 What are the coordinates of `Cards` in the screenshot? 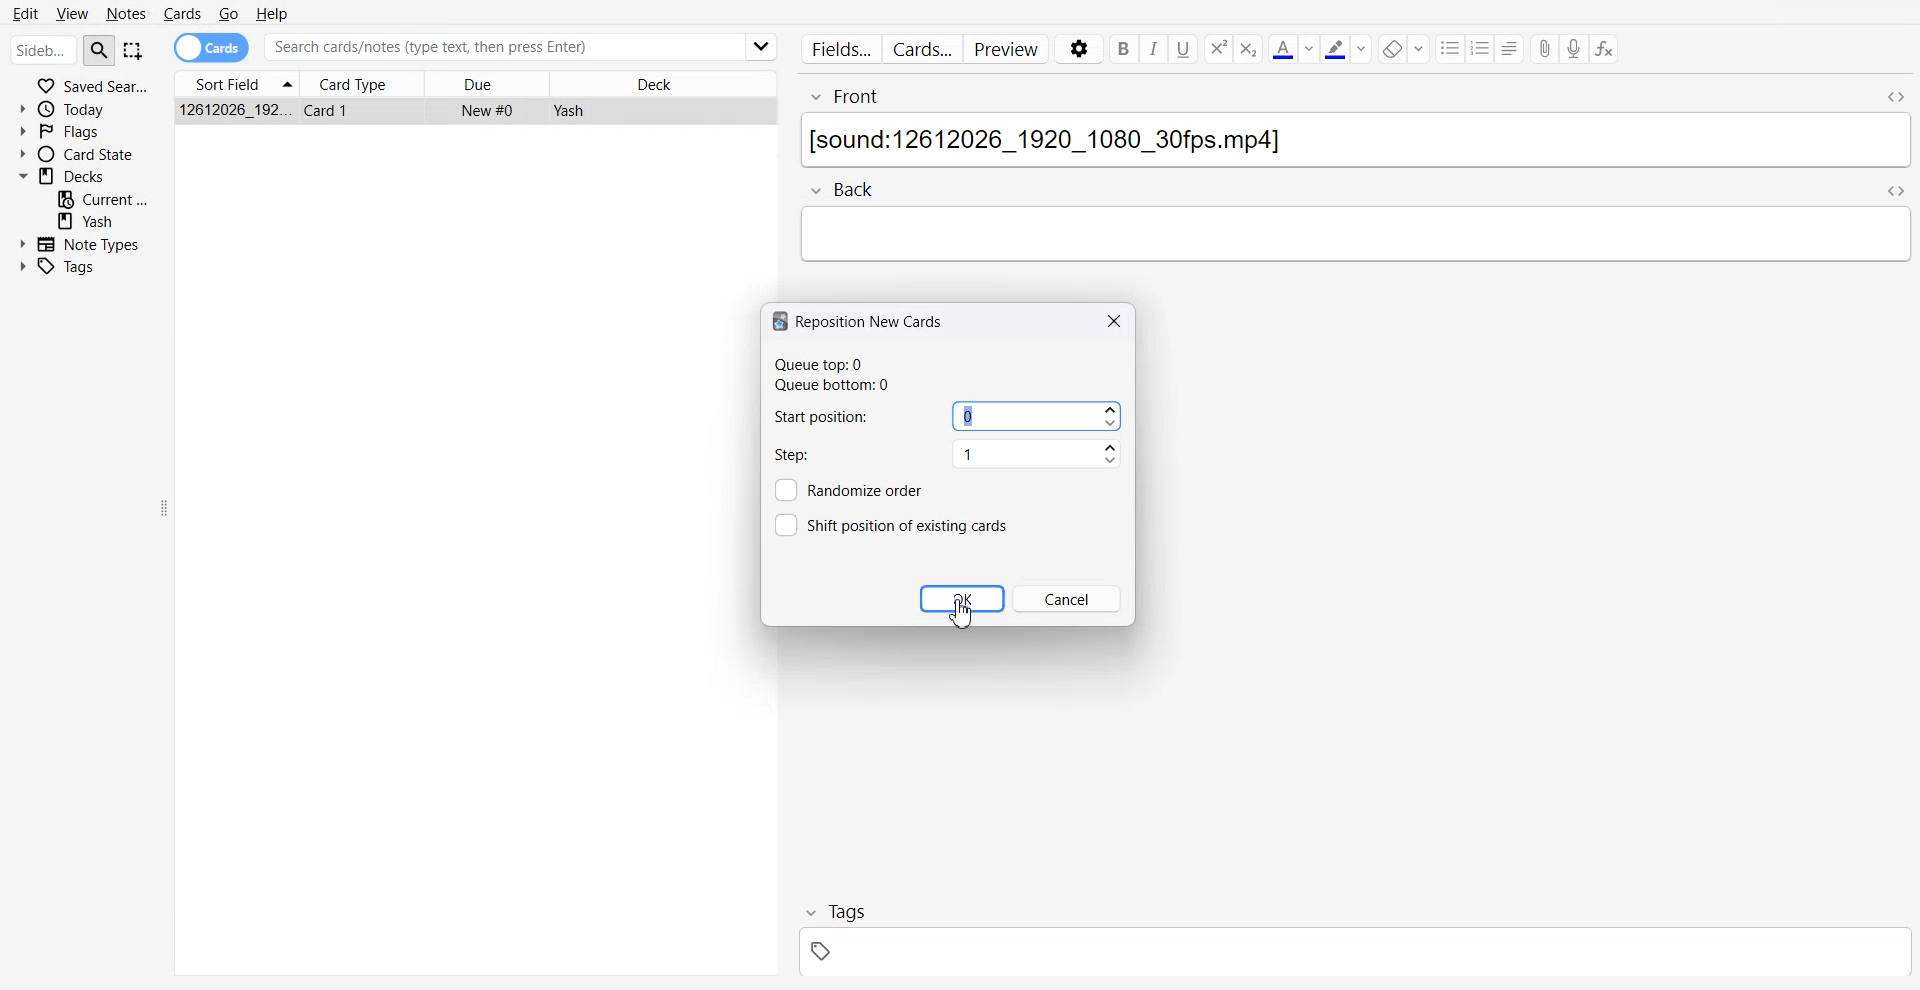 It's located at (183, 12).